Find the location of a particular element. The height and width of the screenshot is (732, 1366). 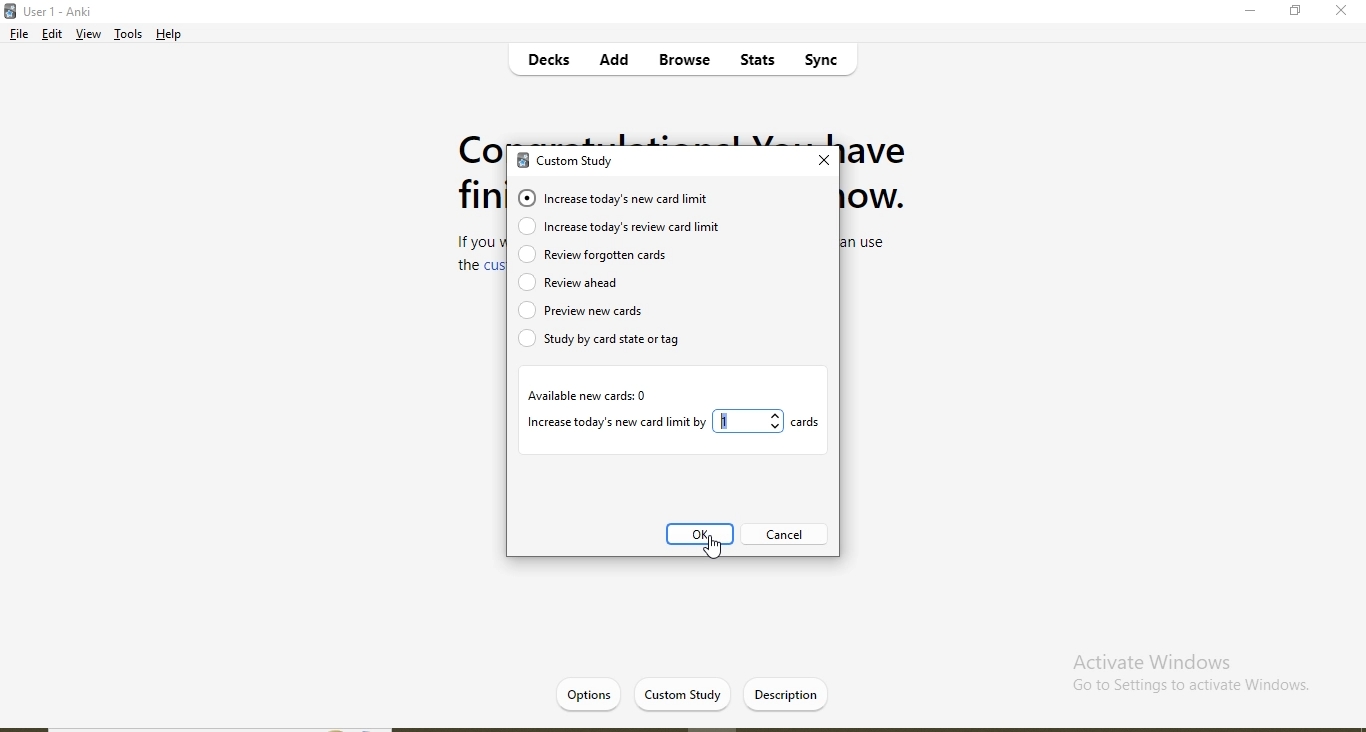

1 card is located at coordinates (772, 421).